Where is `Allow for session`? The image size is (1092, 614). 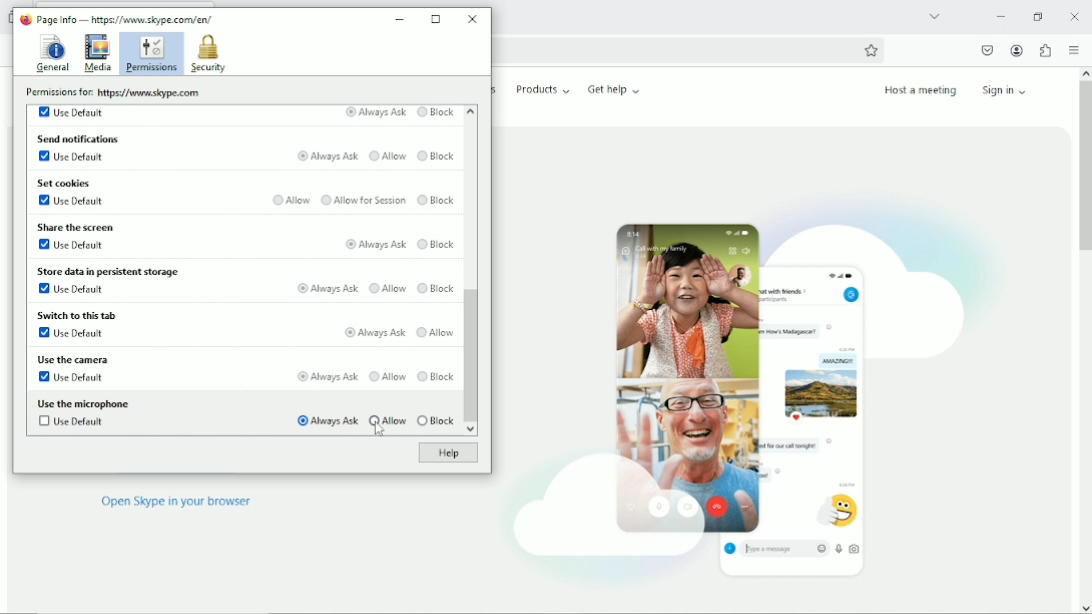
Allow for session is located at coordinates (363, 200).